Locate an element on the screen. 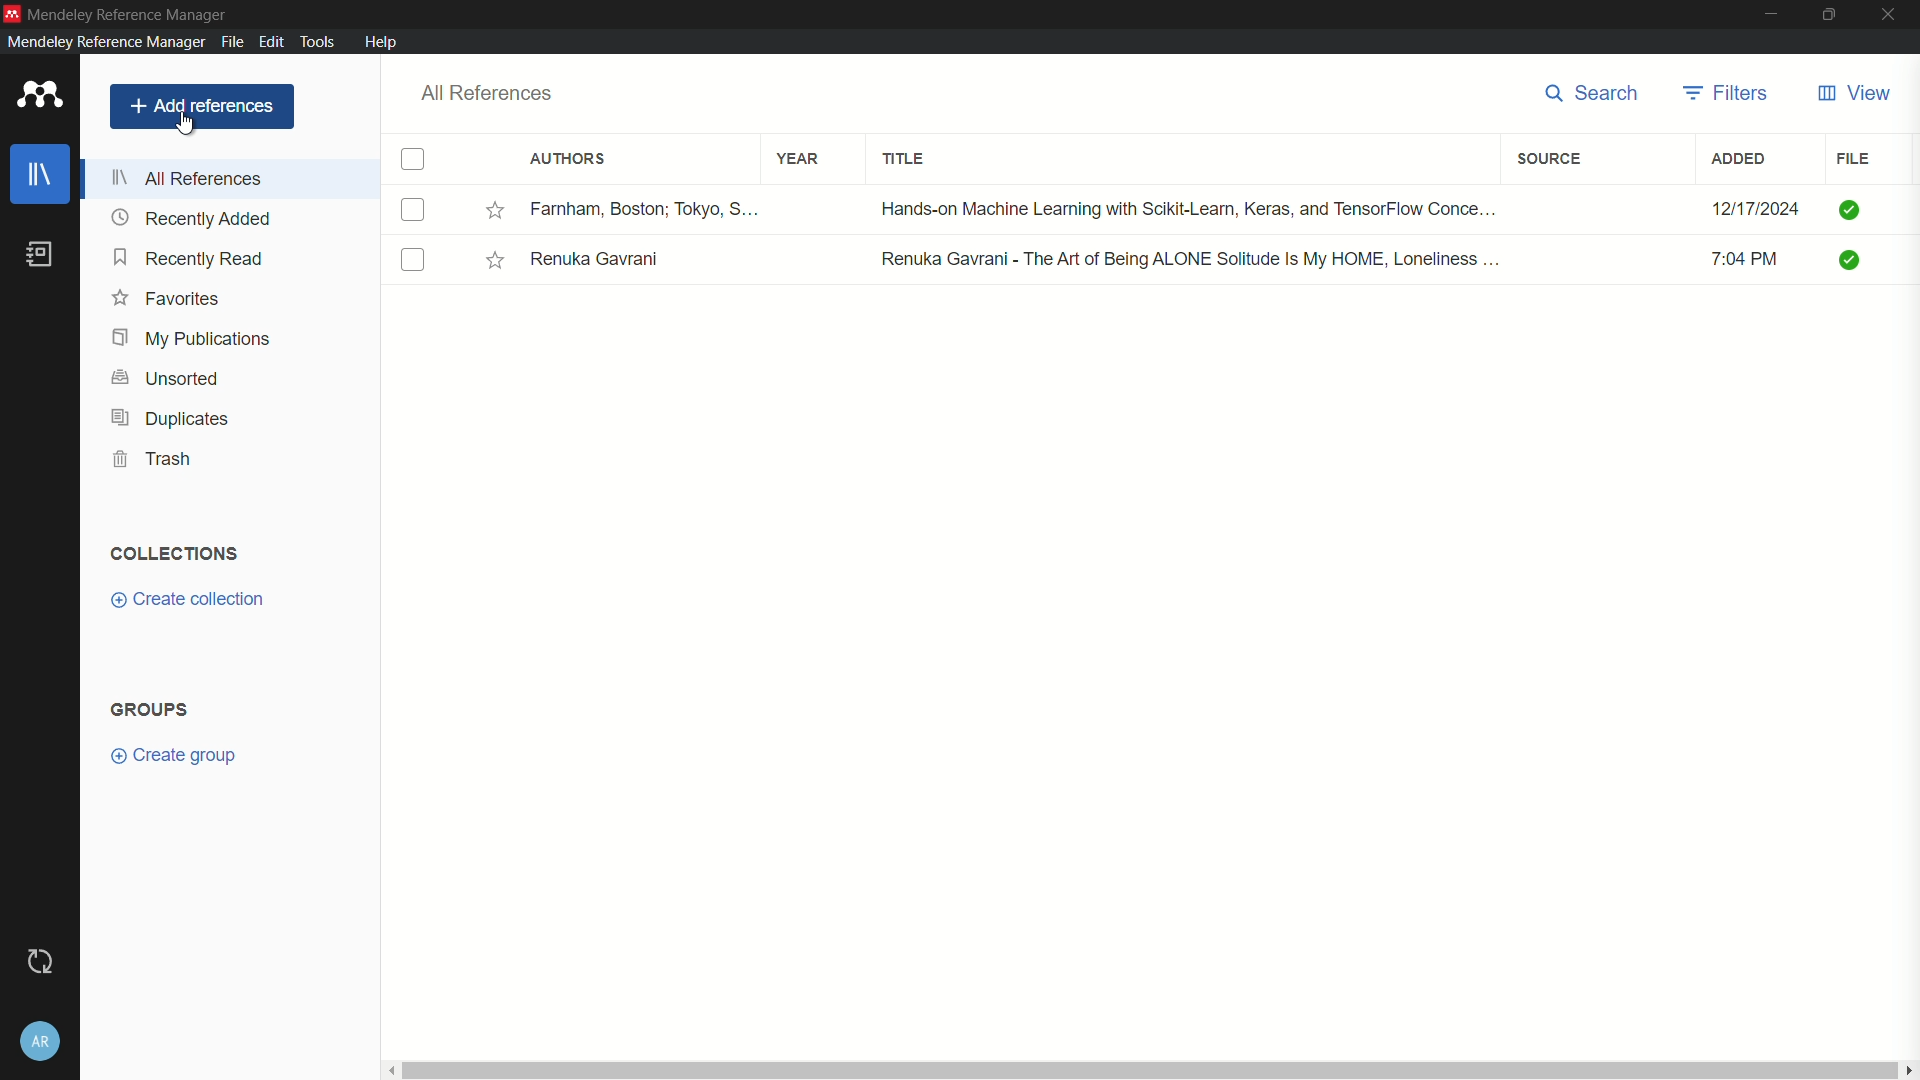 The height and width of the screenshot is (1080, 1920). mendeley reference manager is located at coordinates (104, 42).